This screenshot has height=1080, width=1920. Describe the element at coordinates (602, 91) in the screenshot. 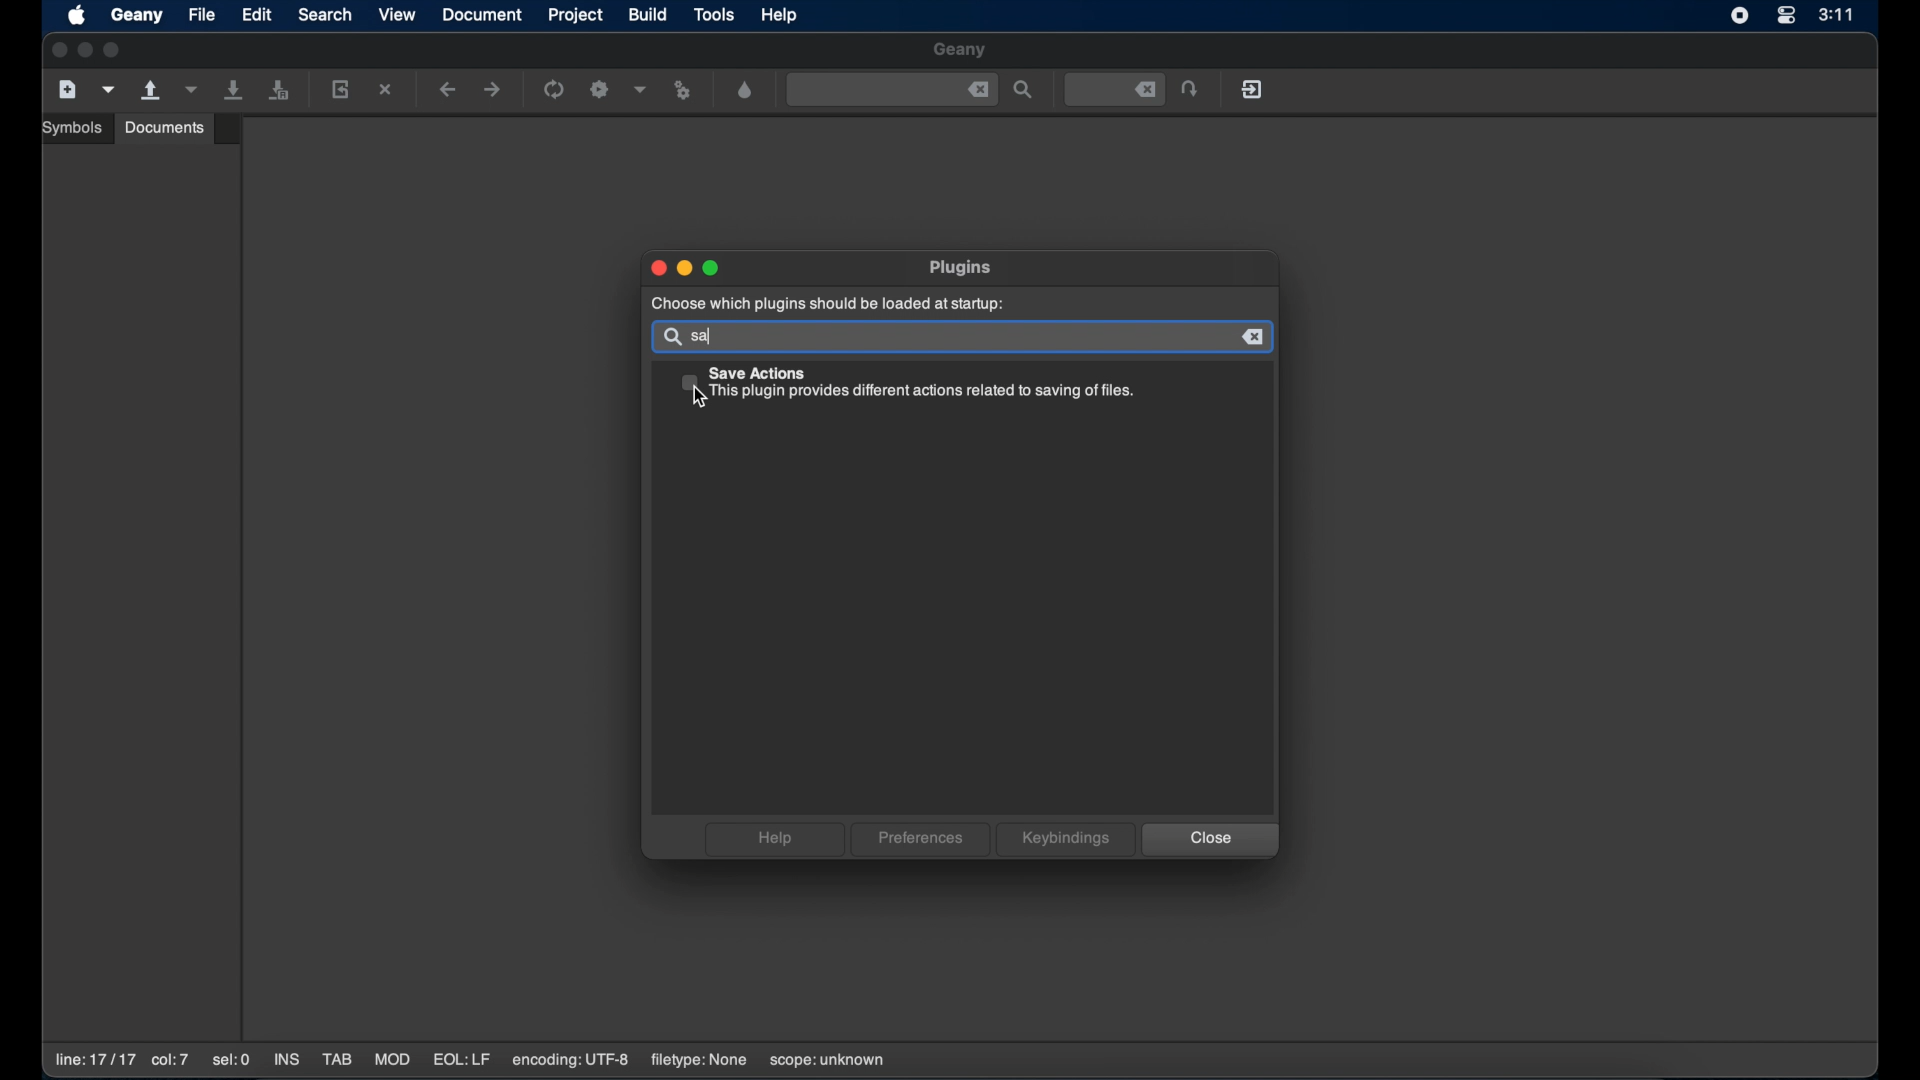

I see `build the current file` at that location.